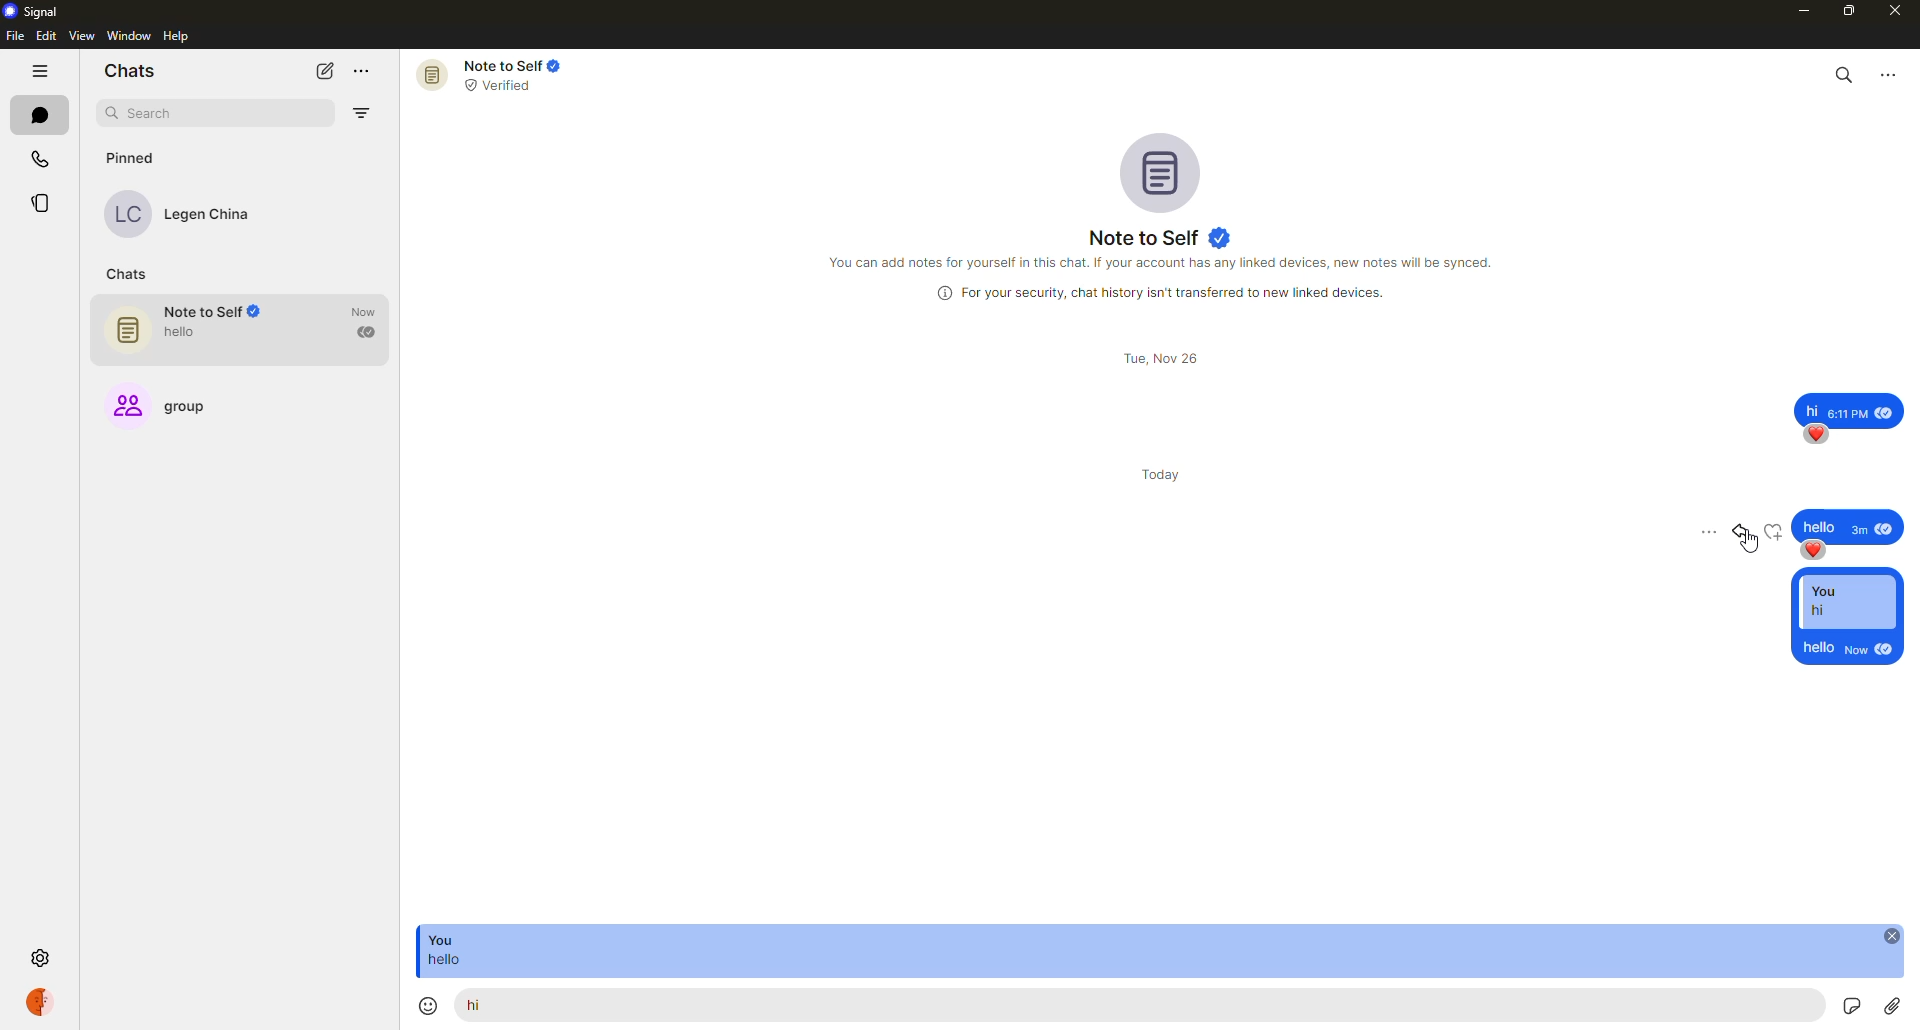  Describe the element at coordinates (1890, 74) in the screenshot. I see `more` at that location.